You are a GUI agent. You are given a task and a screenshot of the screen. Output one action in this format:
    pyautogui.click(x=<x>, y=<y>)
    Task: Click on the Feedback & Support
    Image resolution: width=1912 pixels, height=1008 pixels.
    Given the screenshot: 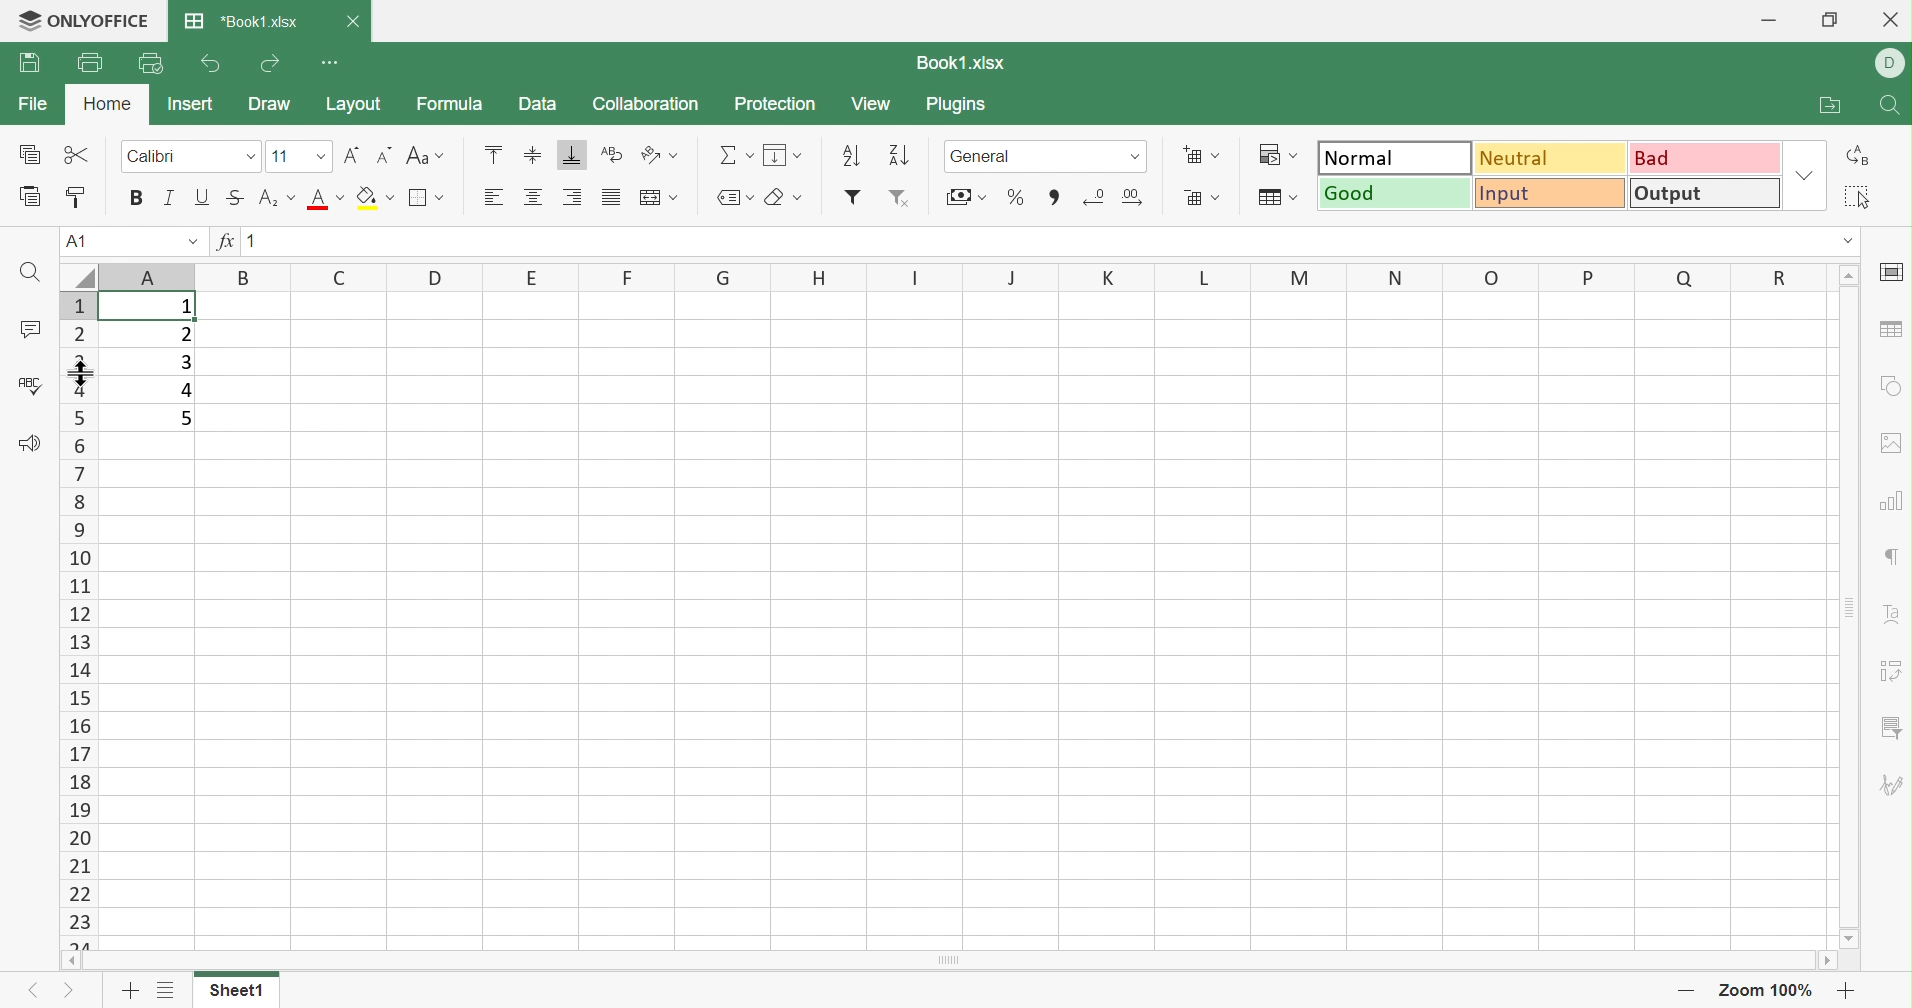 What is the action you would take?
    pyautogui.click(x=29, y=441)
    